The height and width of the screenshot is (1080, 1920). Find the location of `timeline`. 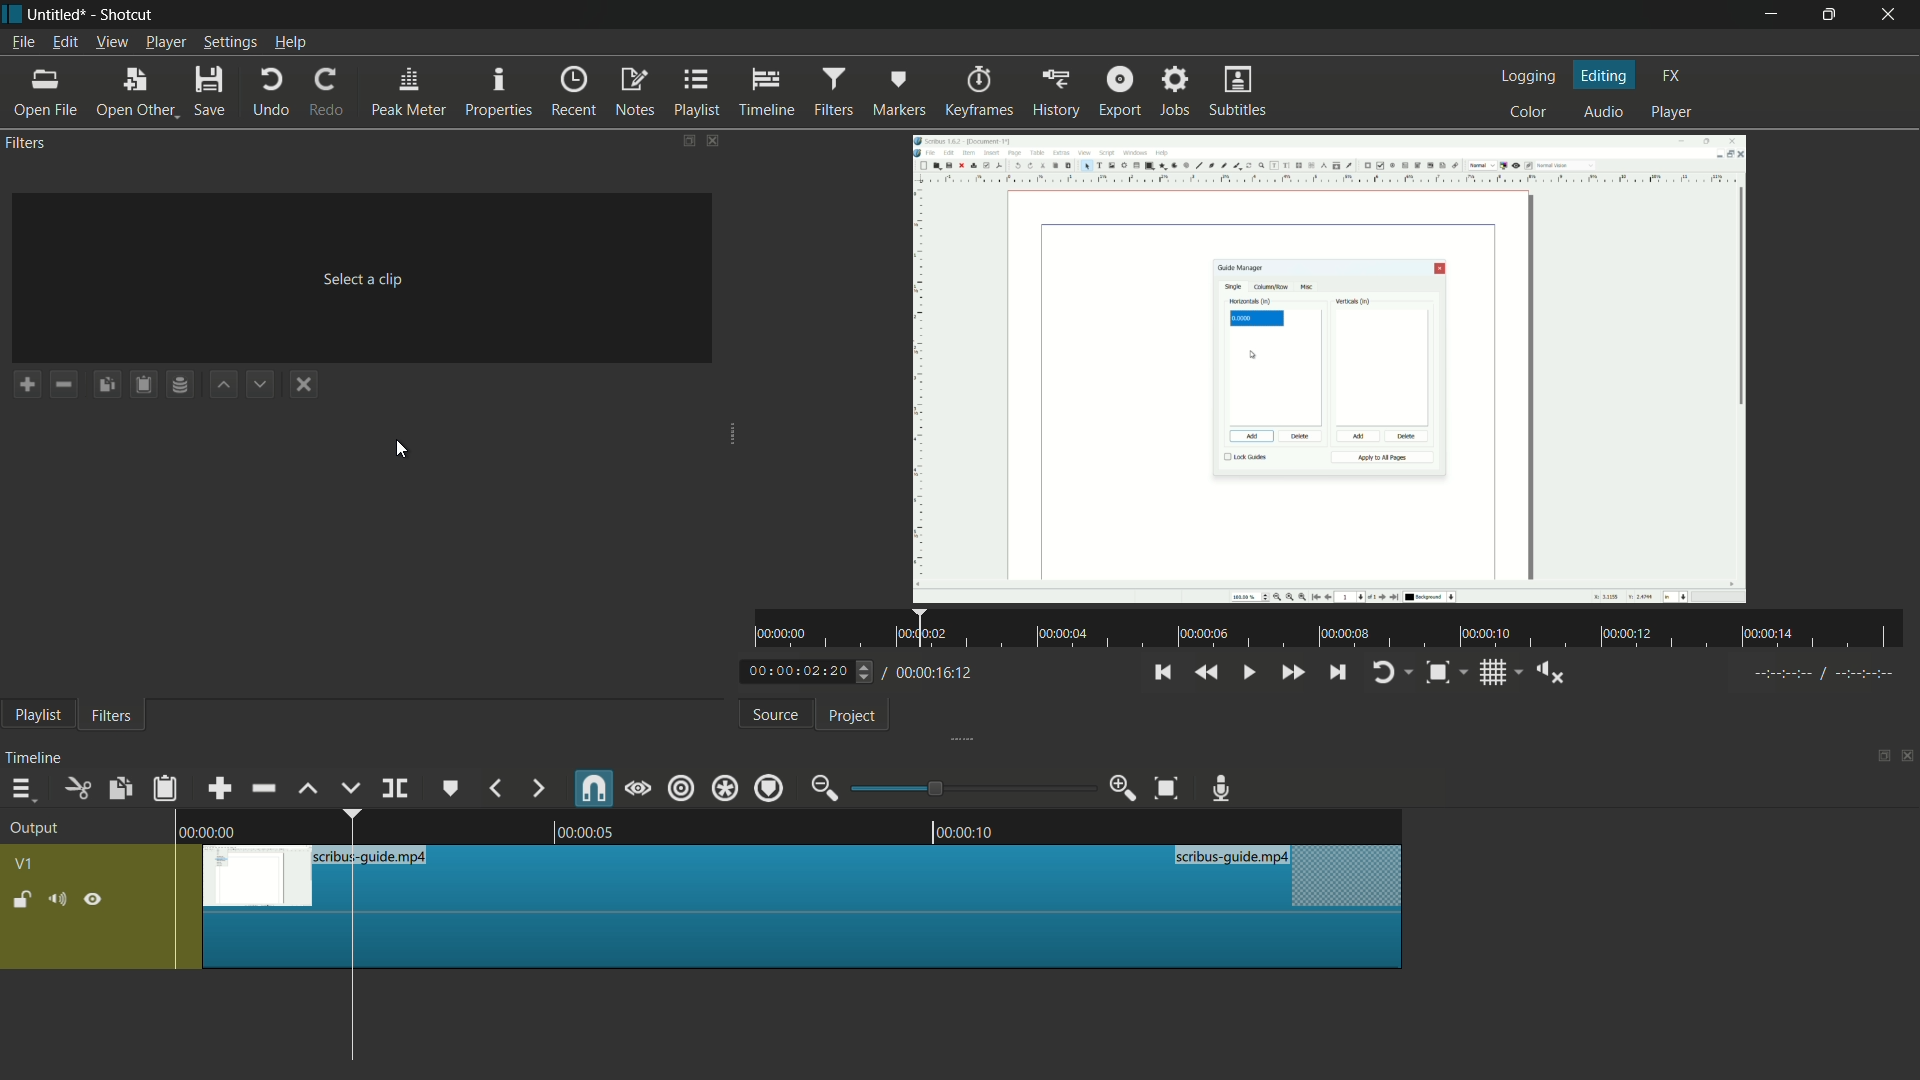

timeline is located at coordinates (34, 758).